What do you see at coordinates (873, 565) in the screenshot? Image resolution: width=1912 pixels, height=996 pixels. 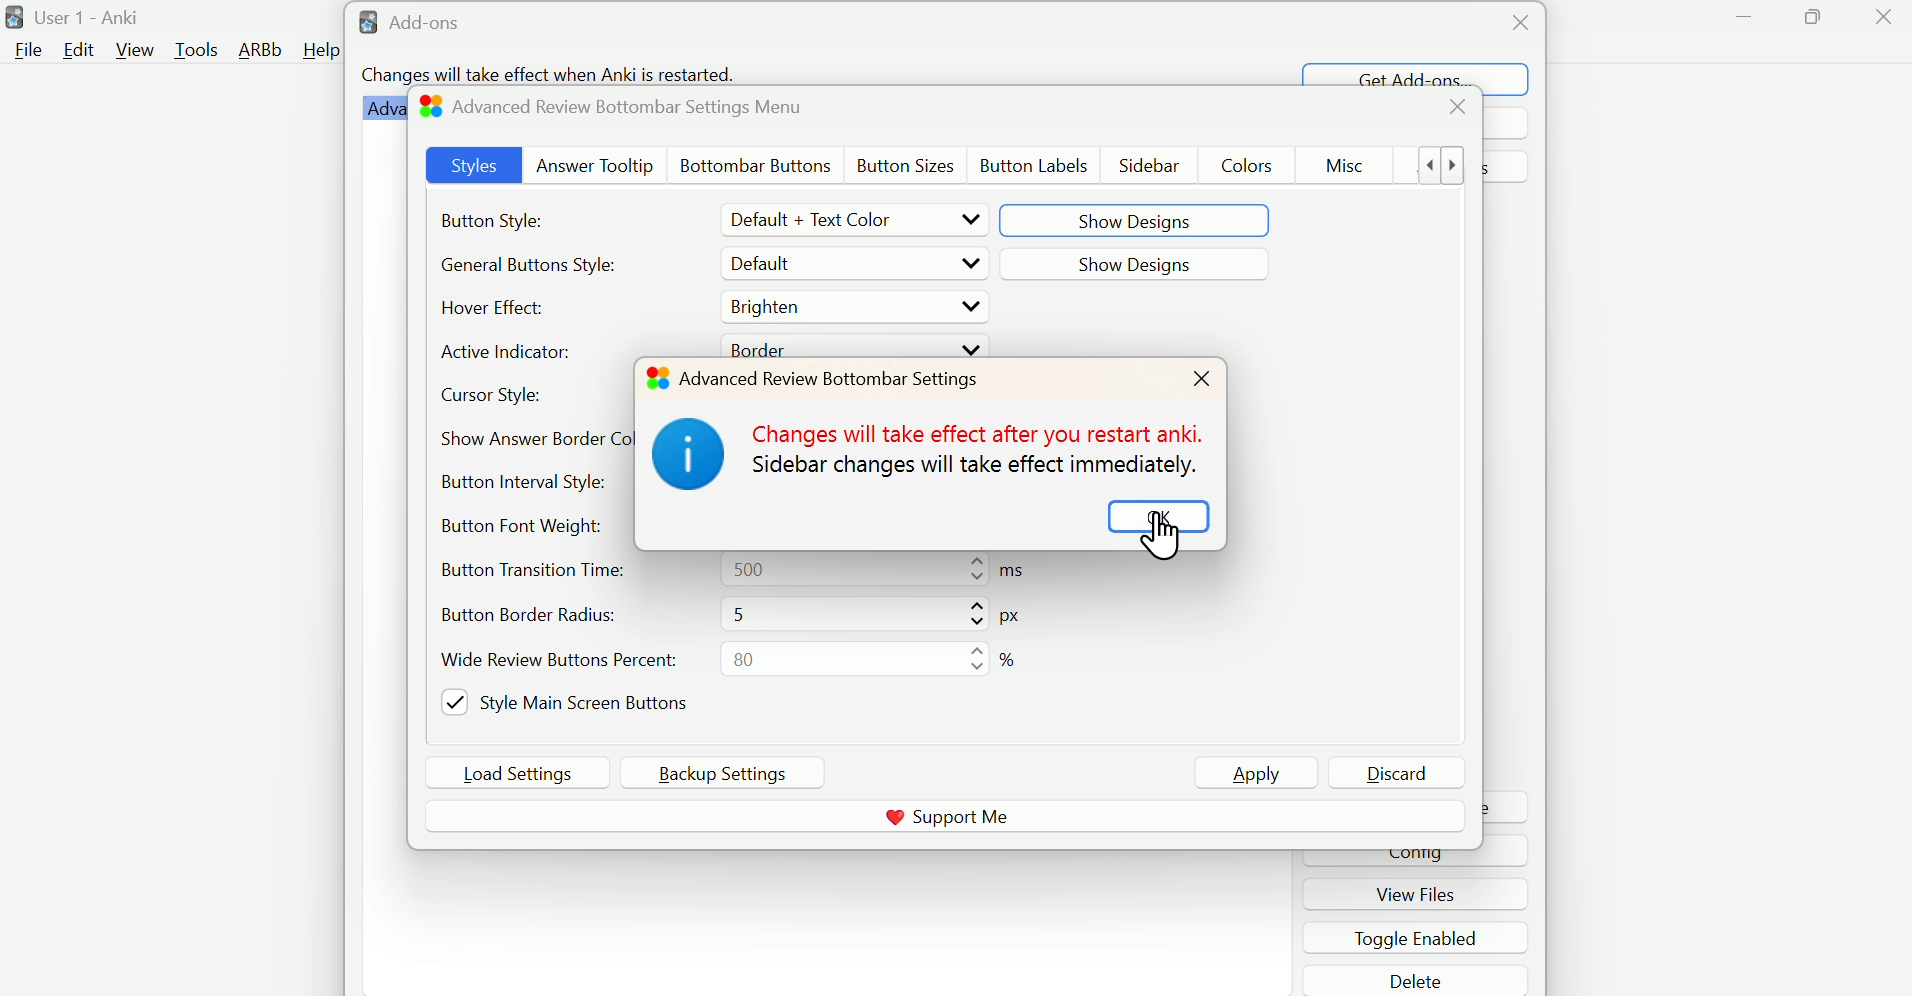 I see `500 ms` at bounding box center [873, 565].